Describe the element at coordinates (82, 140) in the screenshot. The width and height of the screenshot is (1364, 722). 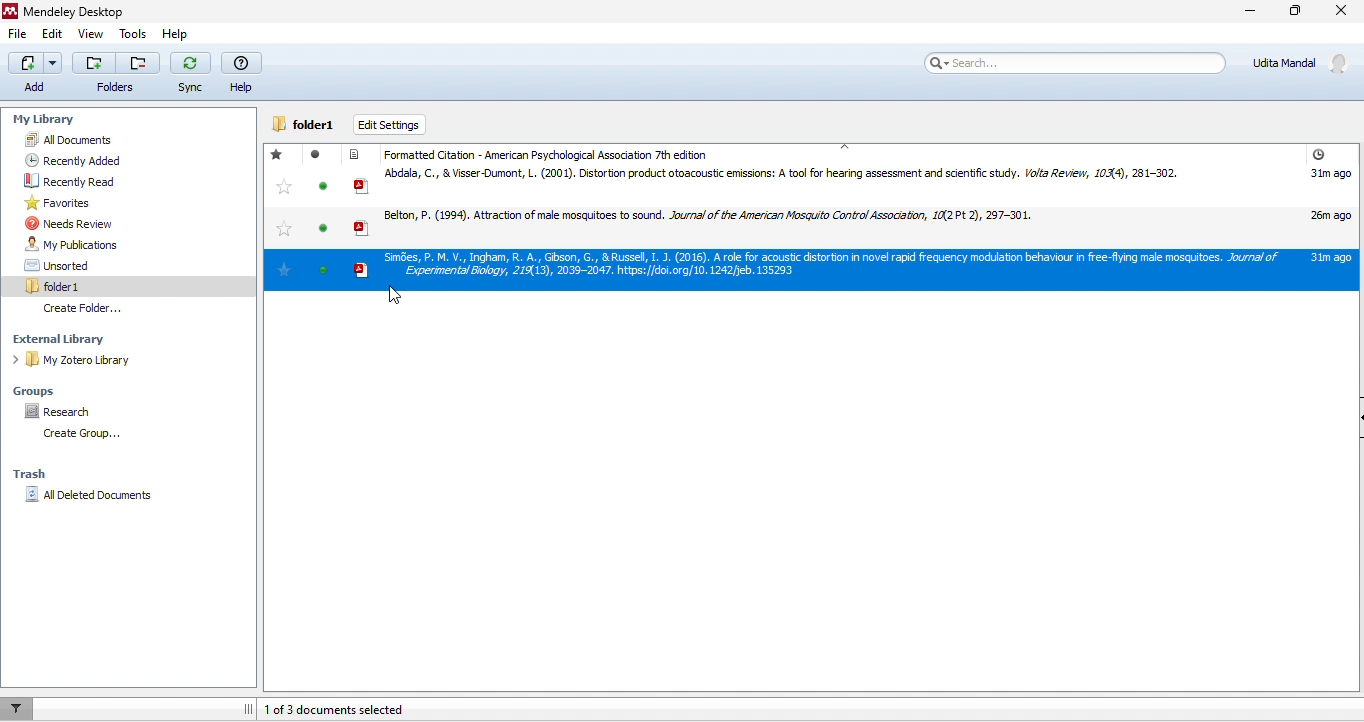
I see `all documents` at that location.